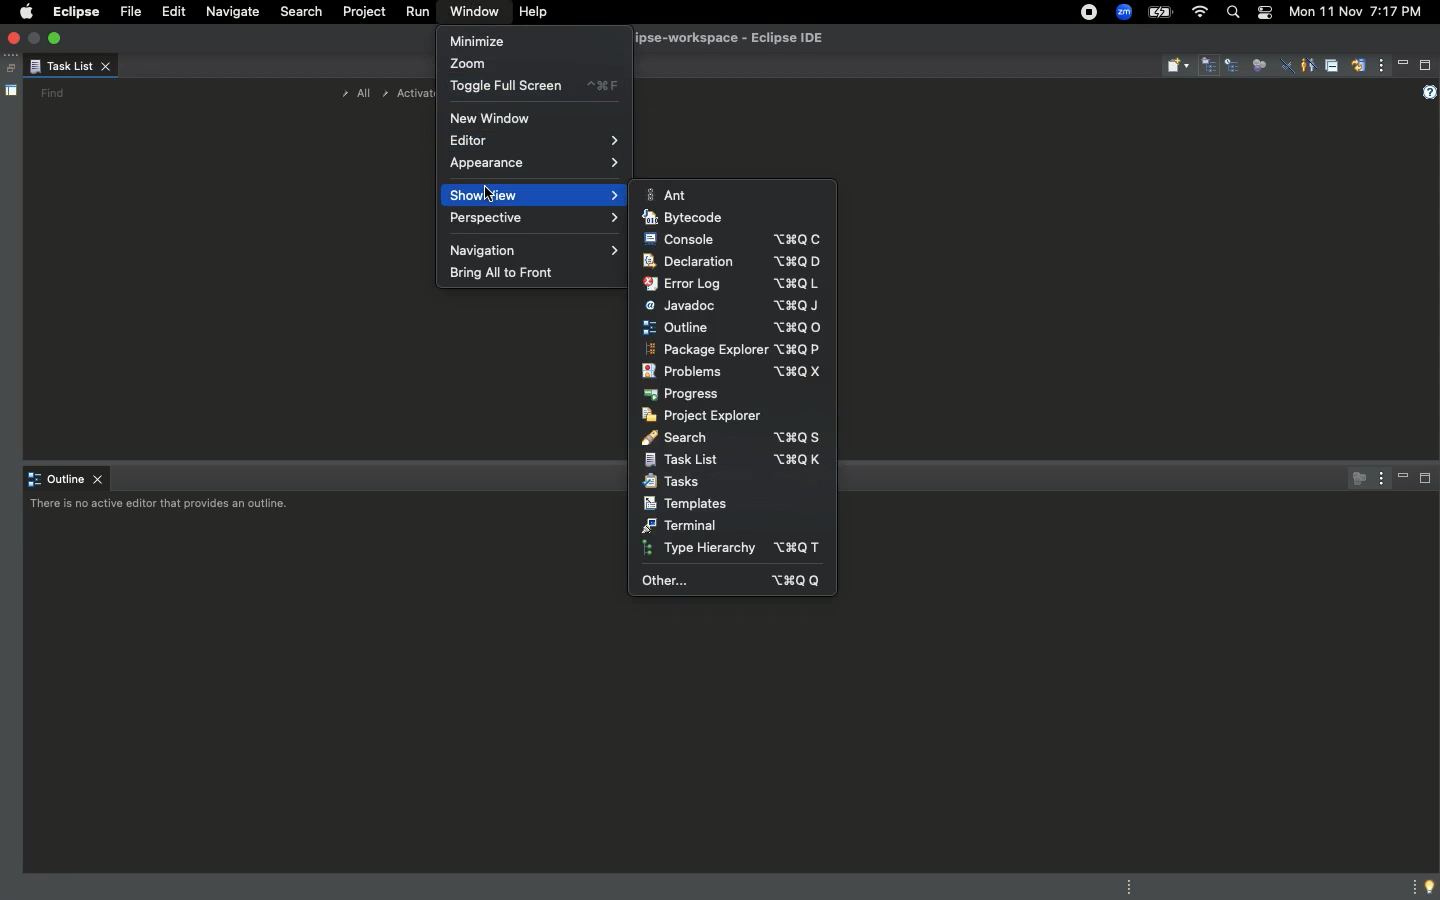 The image size is (1440, 900). What do you see at coordinates (25, 11) in the screenshot?
I see `Apple logo` at bounding box center [25, 11].